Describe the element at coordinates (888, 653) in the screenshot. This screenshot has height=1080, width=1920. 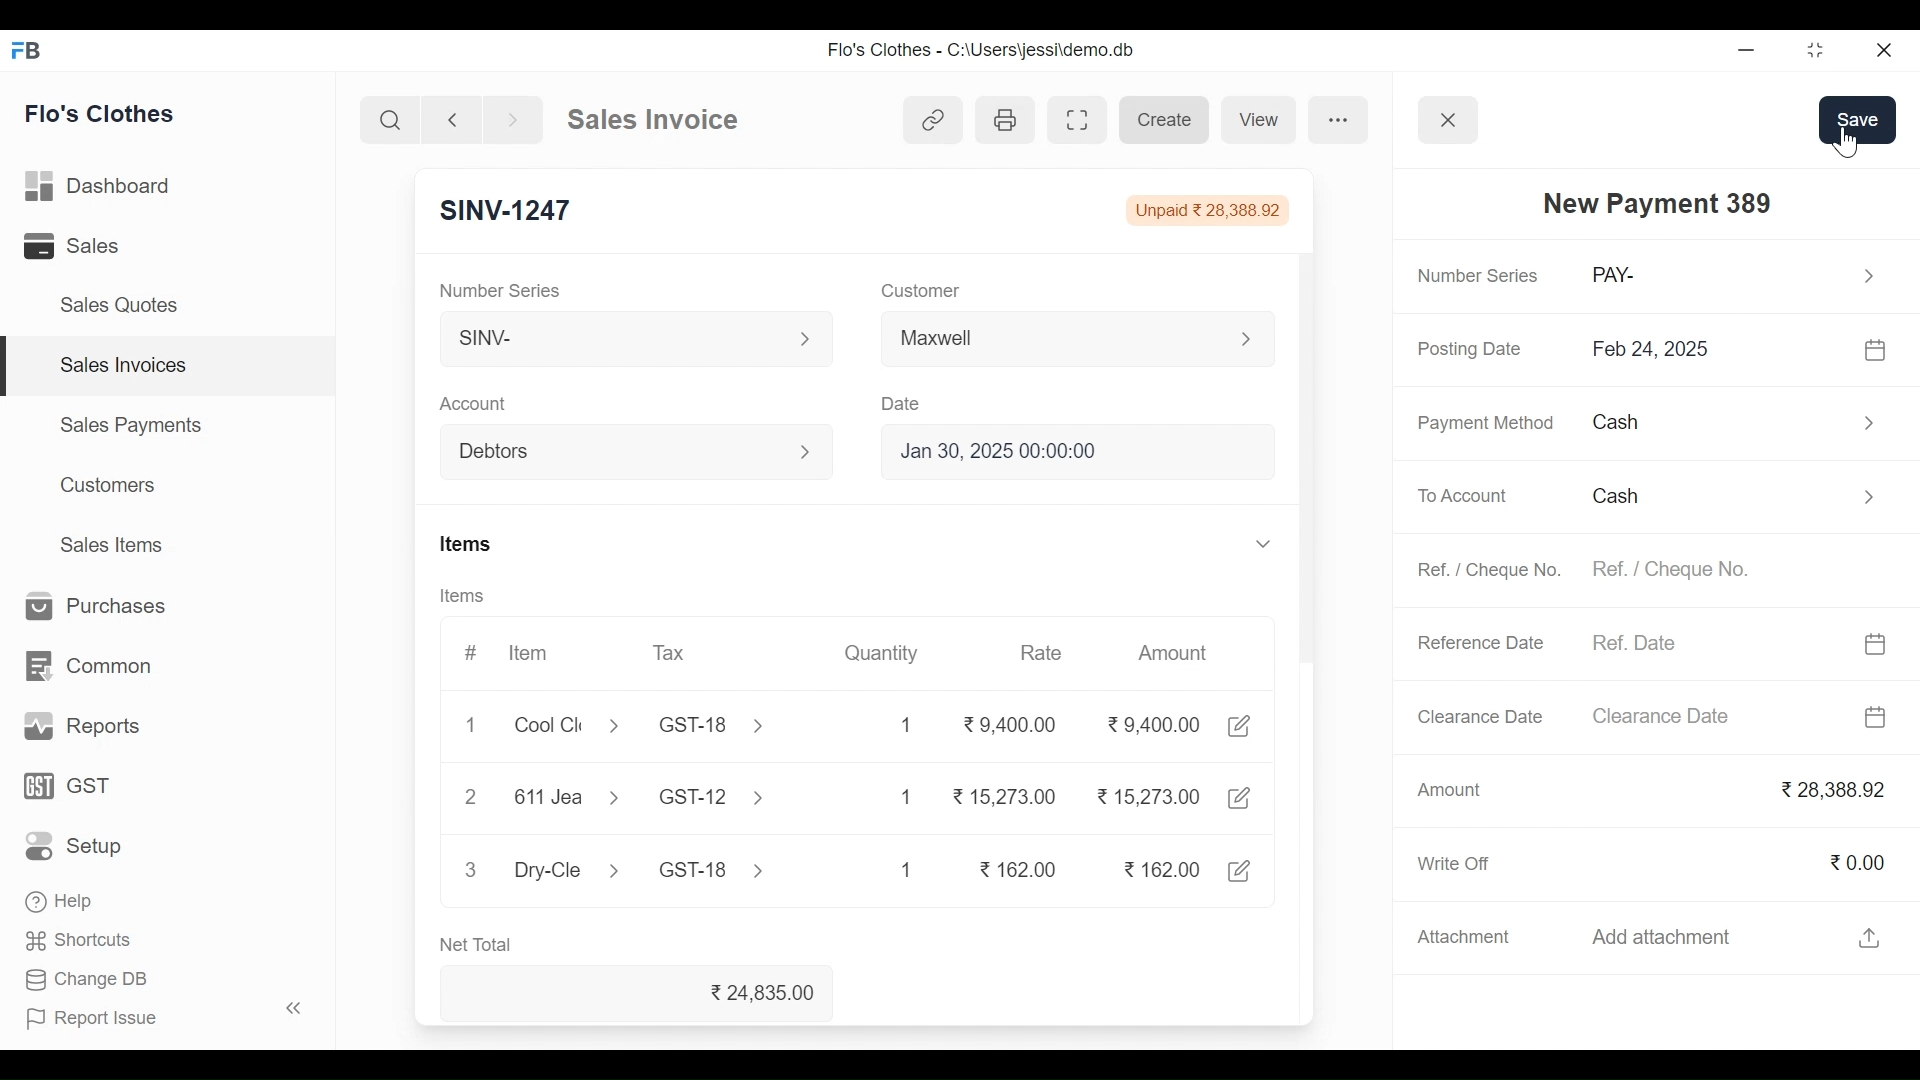
I see `Quantity` at that location.